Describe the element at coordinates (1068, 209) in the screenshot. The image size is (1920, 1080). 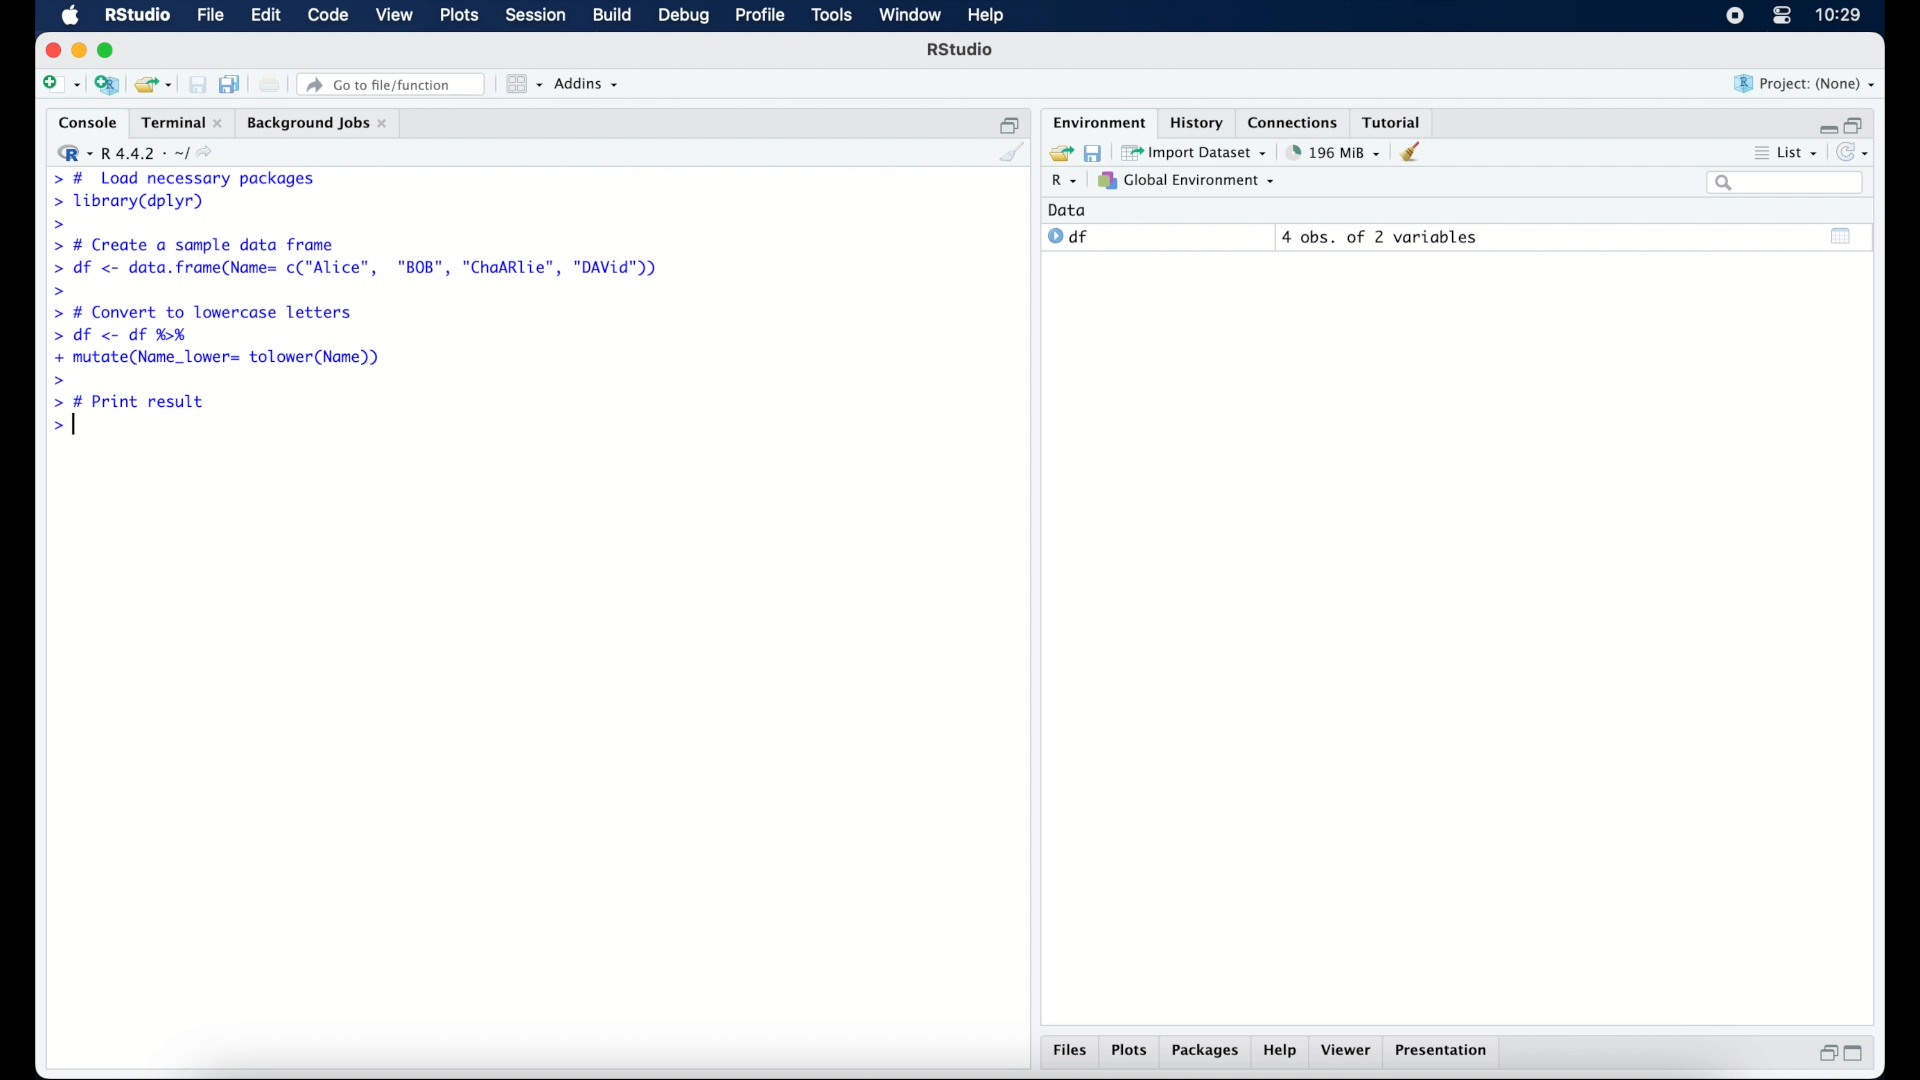
I see `date` at that location.